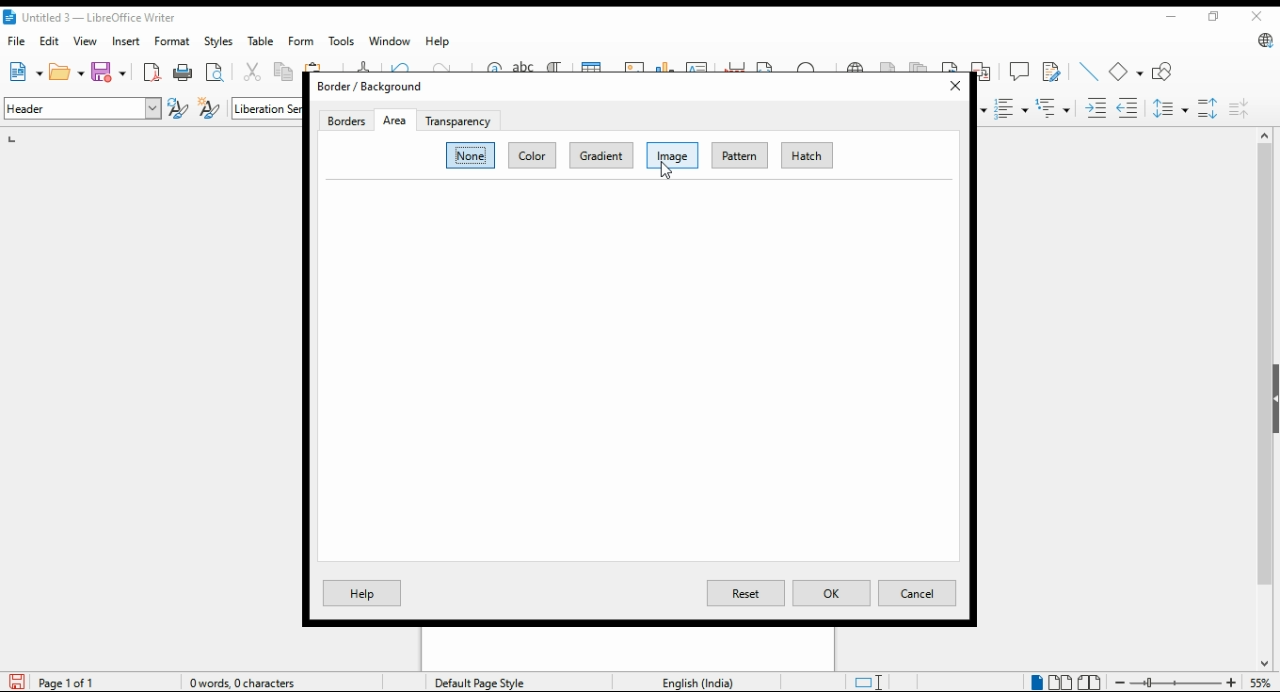 Image resolution: width=1280 pixels, height=692 pixels. Describe the element at coordinates (1261, 682) in the screenshot. I see `zoom factor` at that location.